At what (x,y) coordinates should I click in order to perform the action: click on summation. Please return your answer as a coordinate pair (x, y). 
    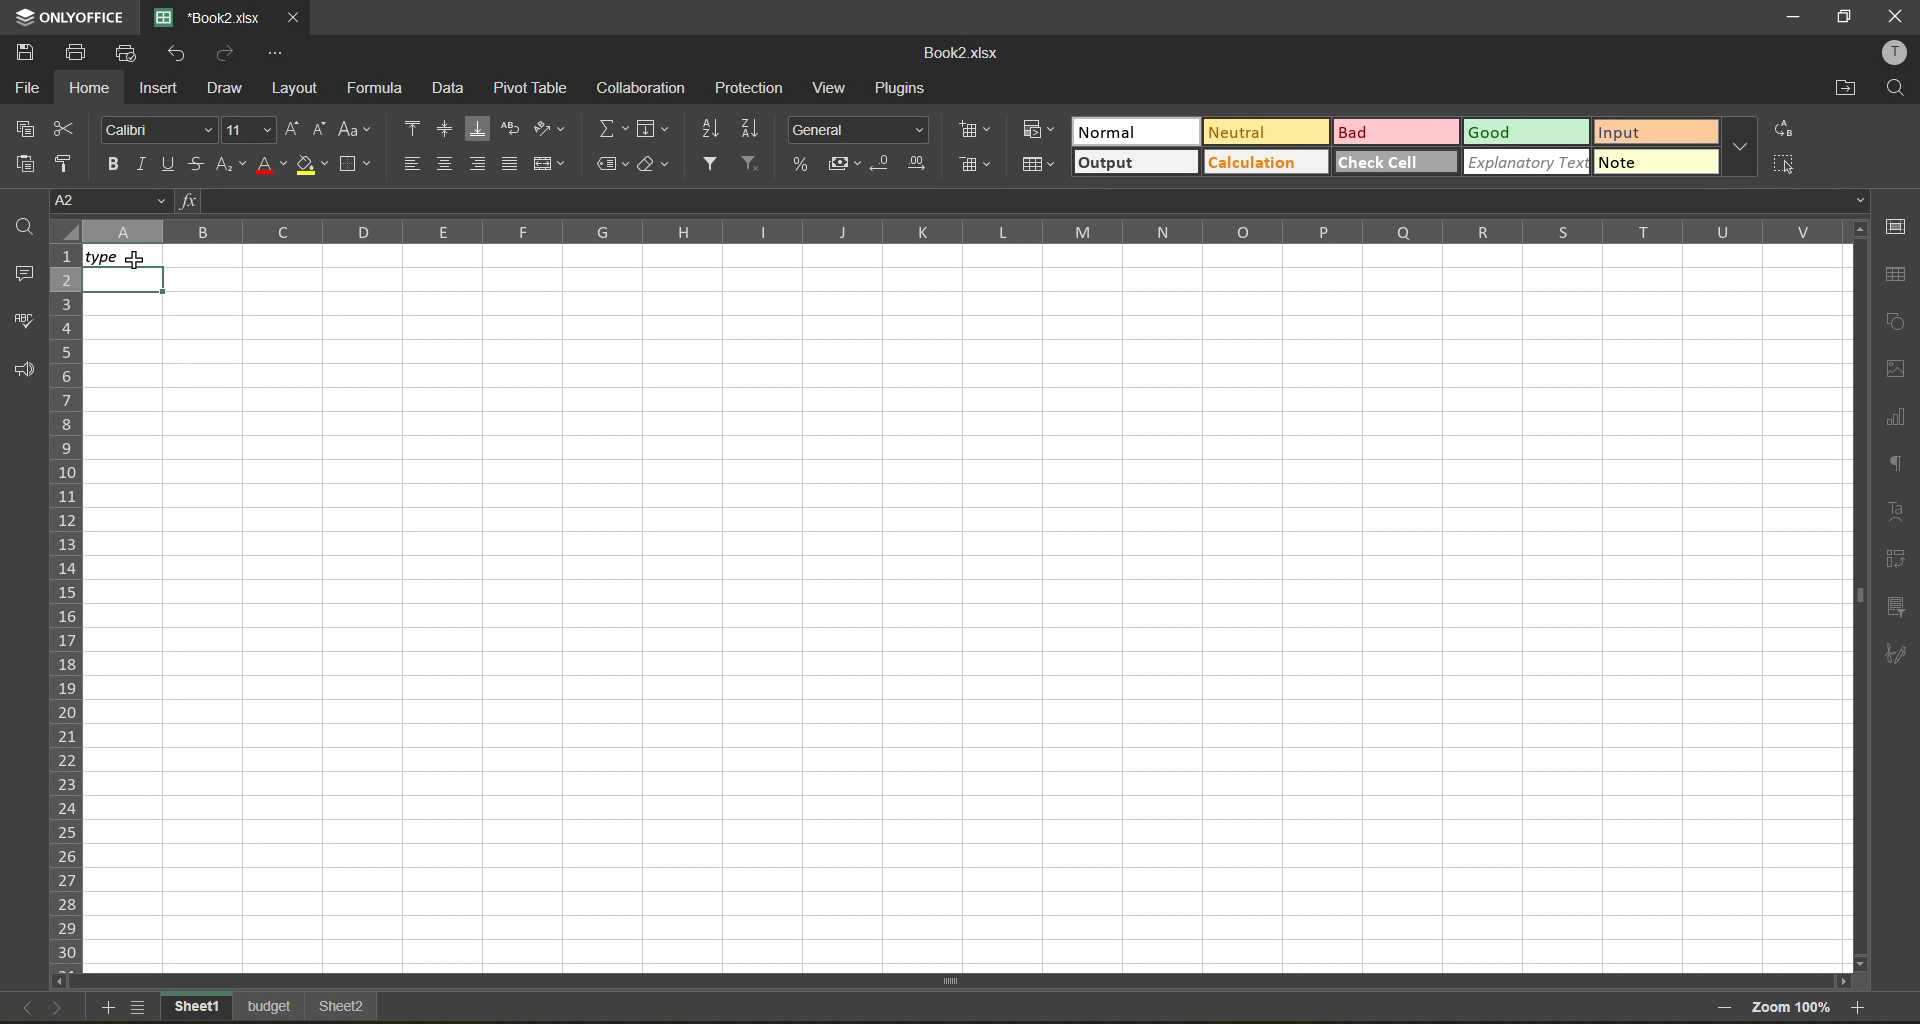
    Looking at the image, I should click on (607, 129).